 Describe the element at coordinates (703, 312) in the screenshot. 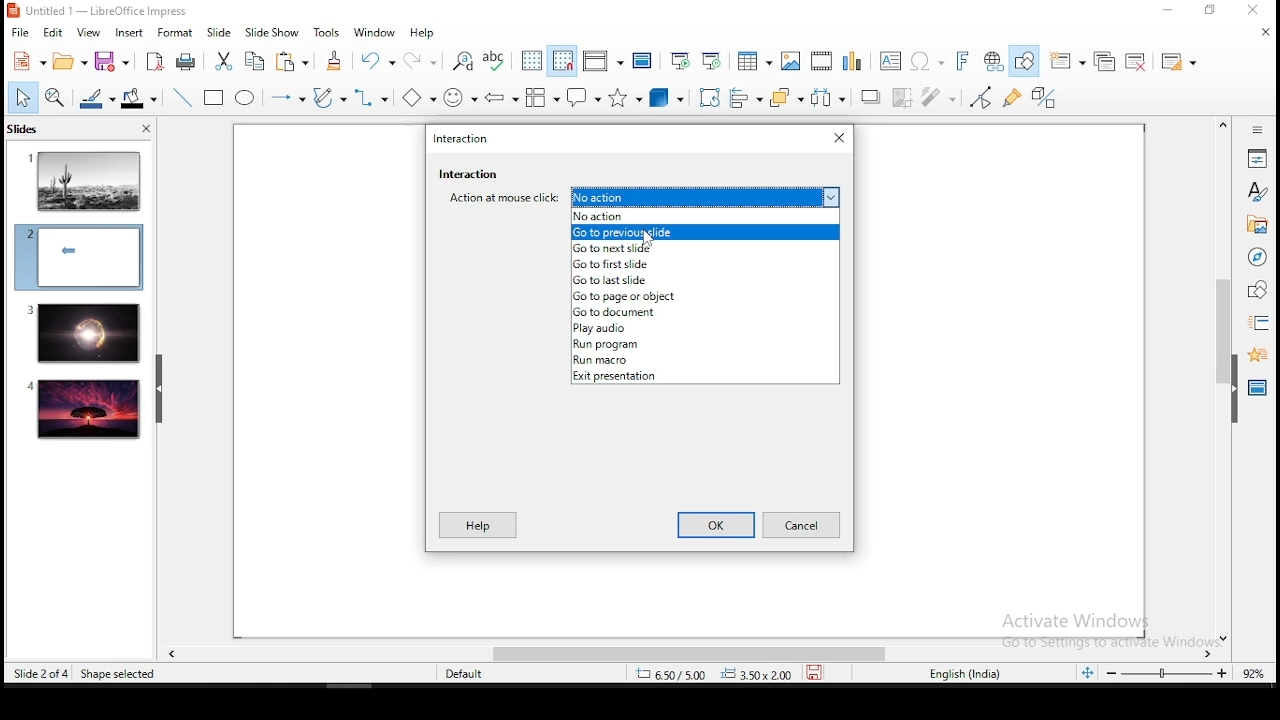

I see `go to document` at that location.